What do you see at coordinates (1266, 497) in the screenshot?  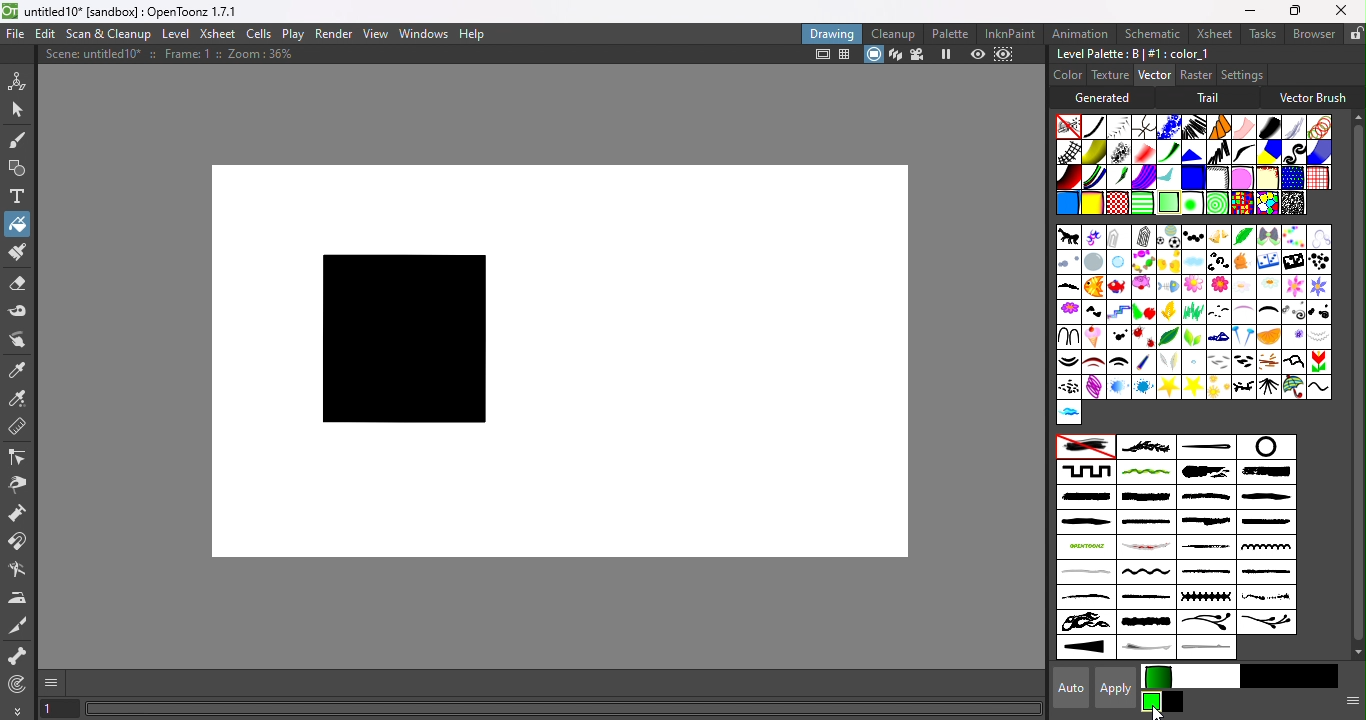 I see `medium_brush2` at bounding box center [1266, 497].